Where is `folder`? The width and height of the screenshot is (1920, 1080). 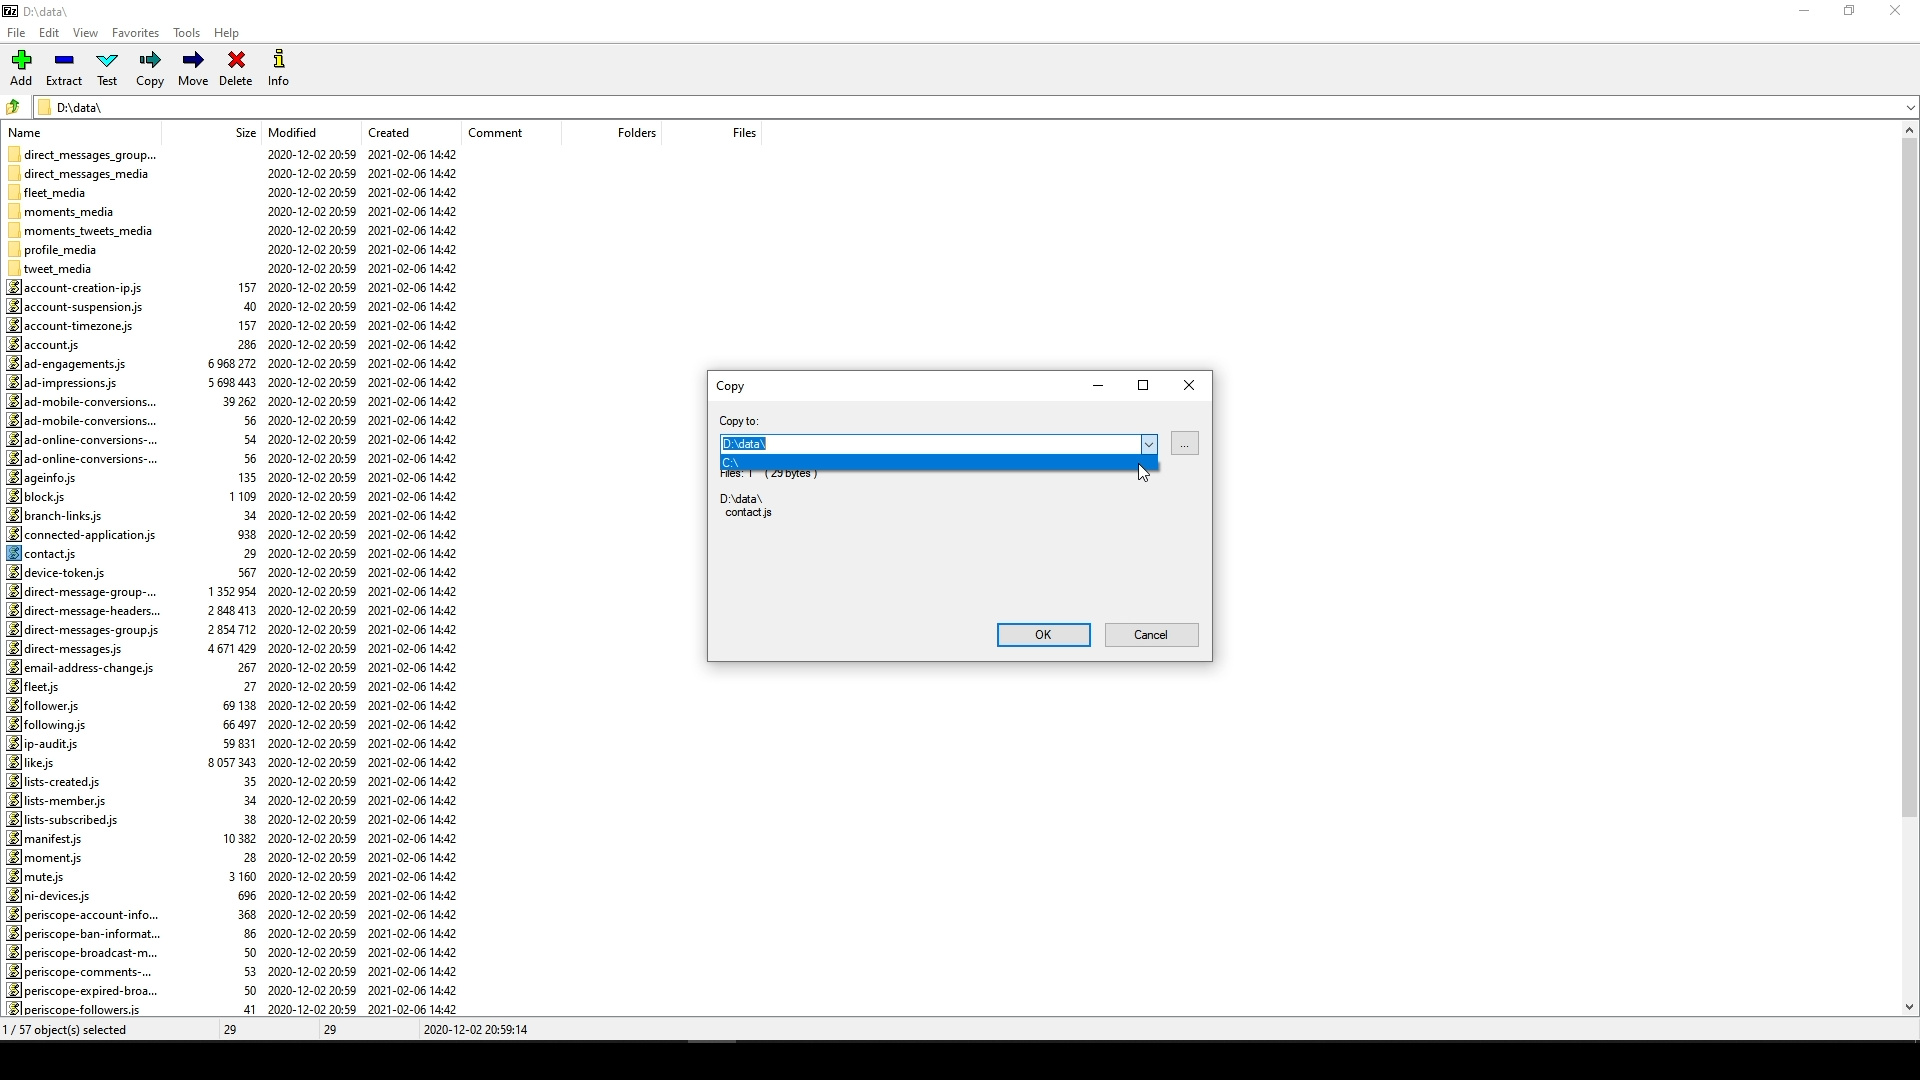
folder is located at coordinates (14, 104).